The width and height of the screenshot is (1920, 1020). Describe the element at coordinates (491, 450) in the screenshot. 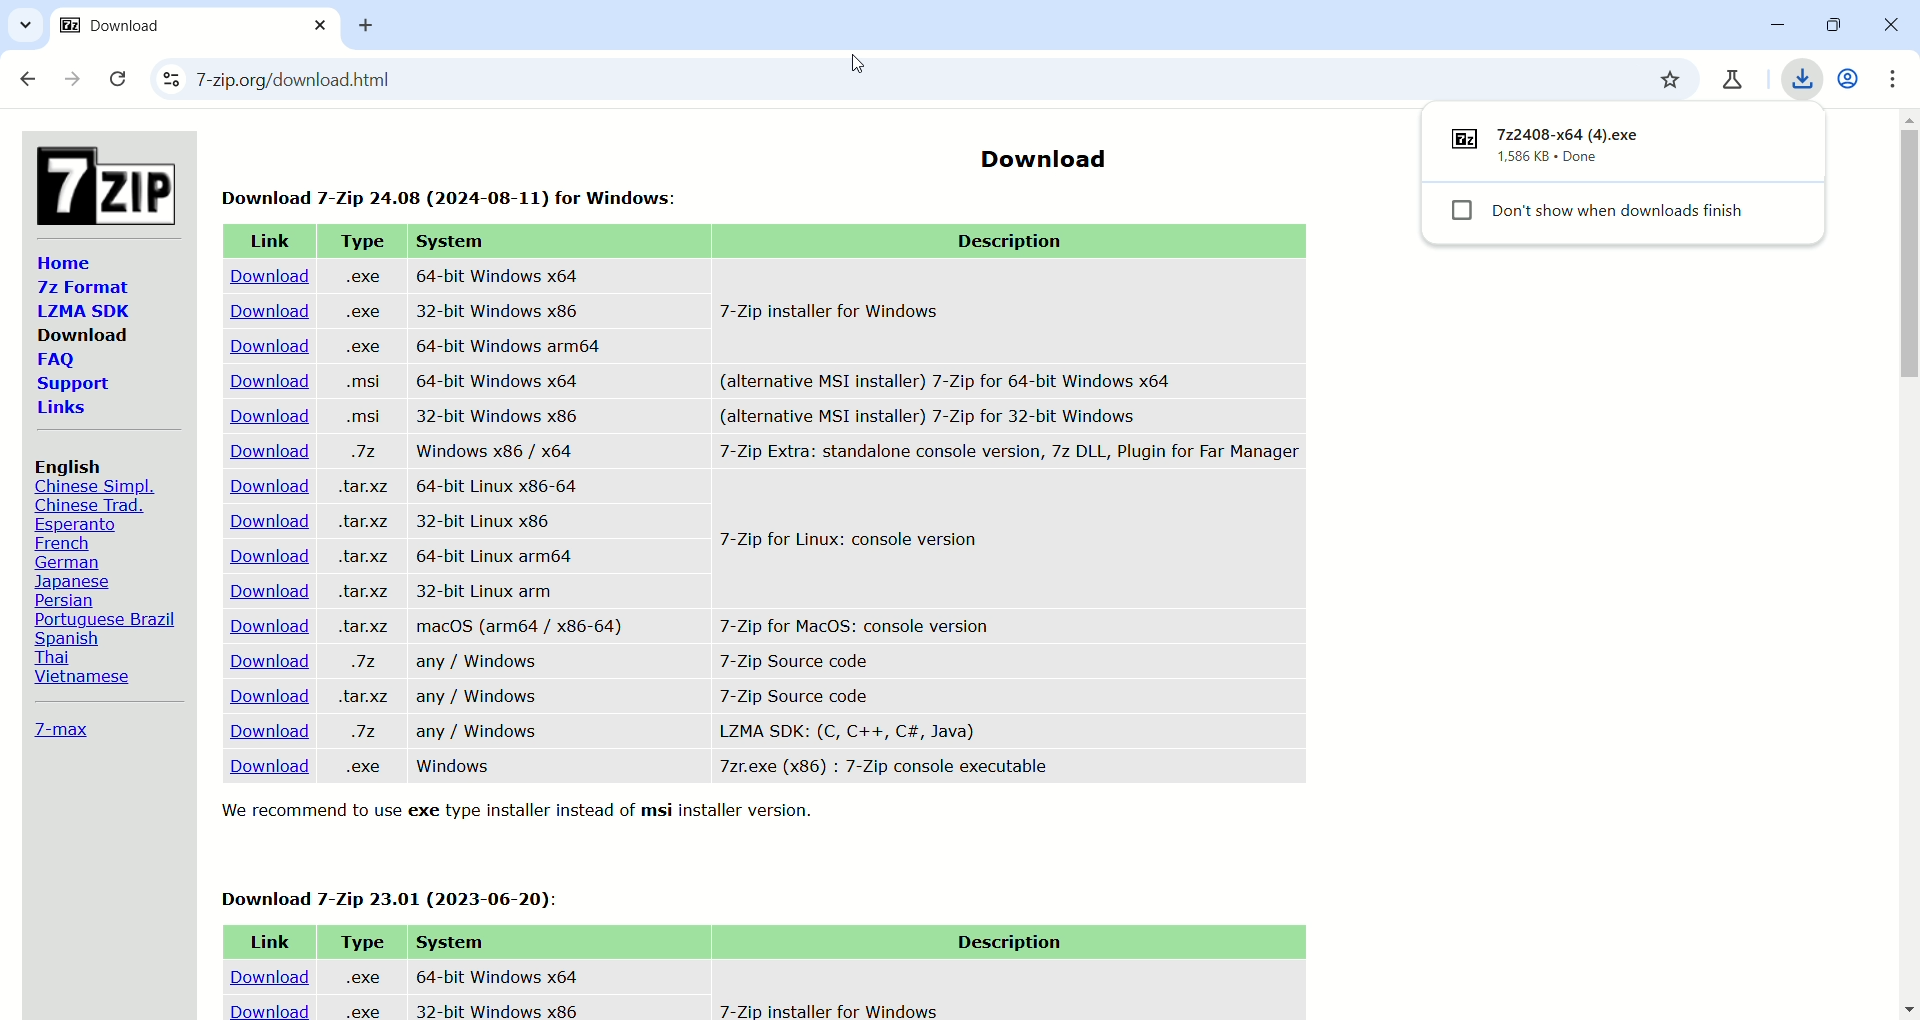

I see `‘Windows x86 / x64` at that location.